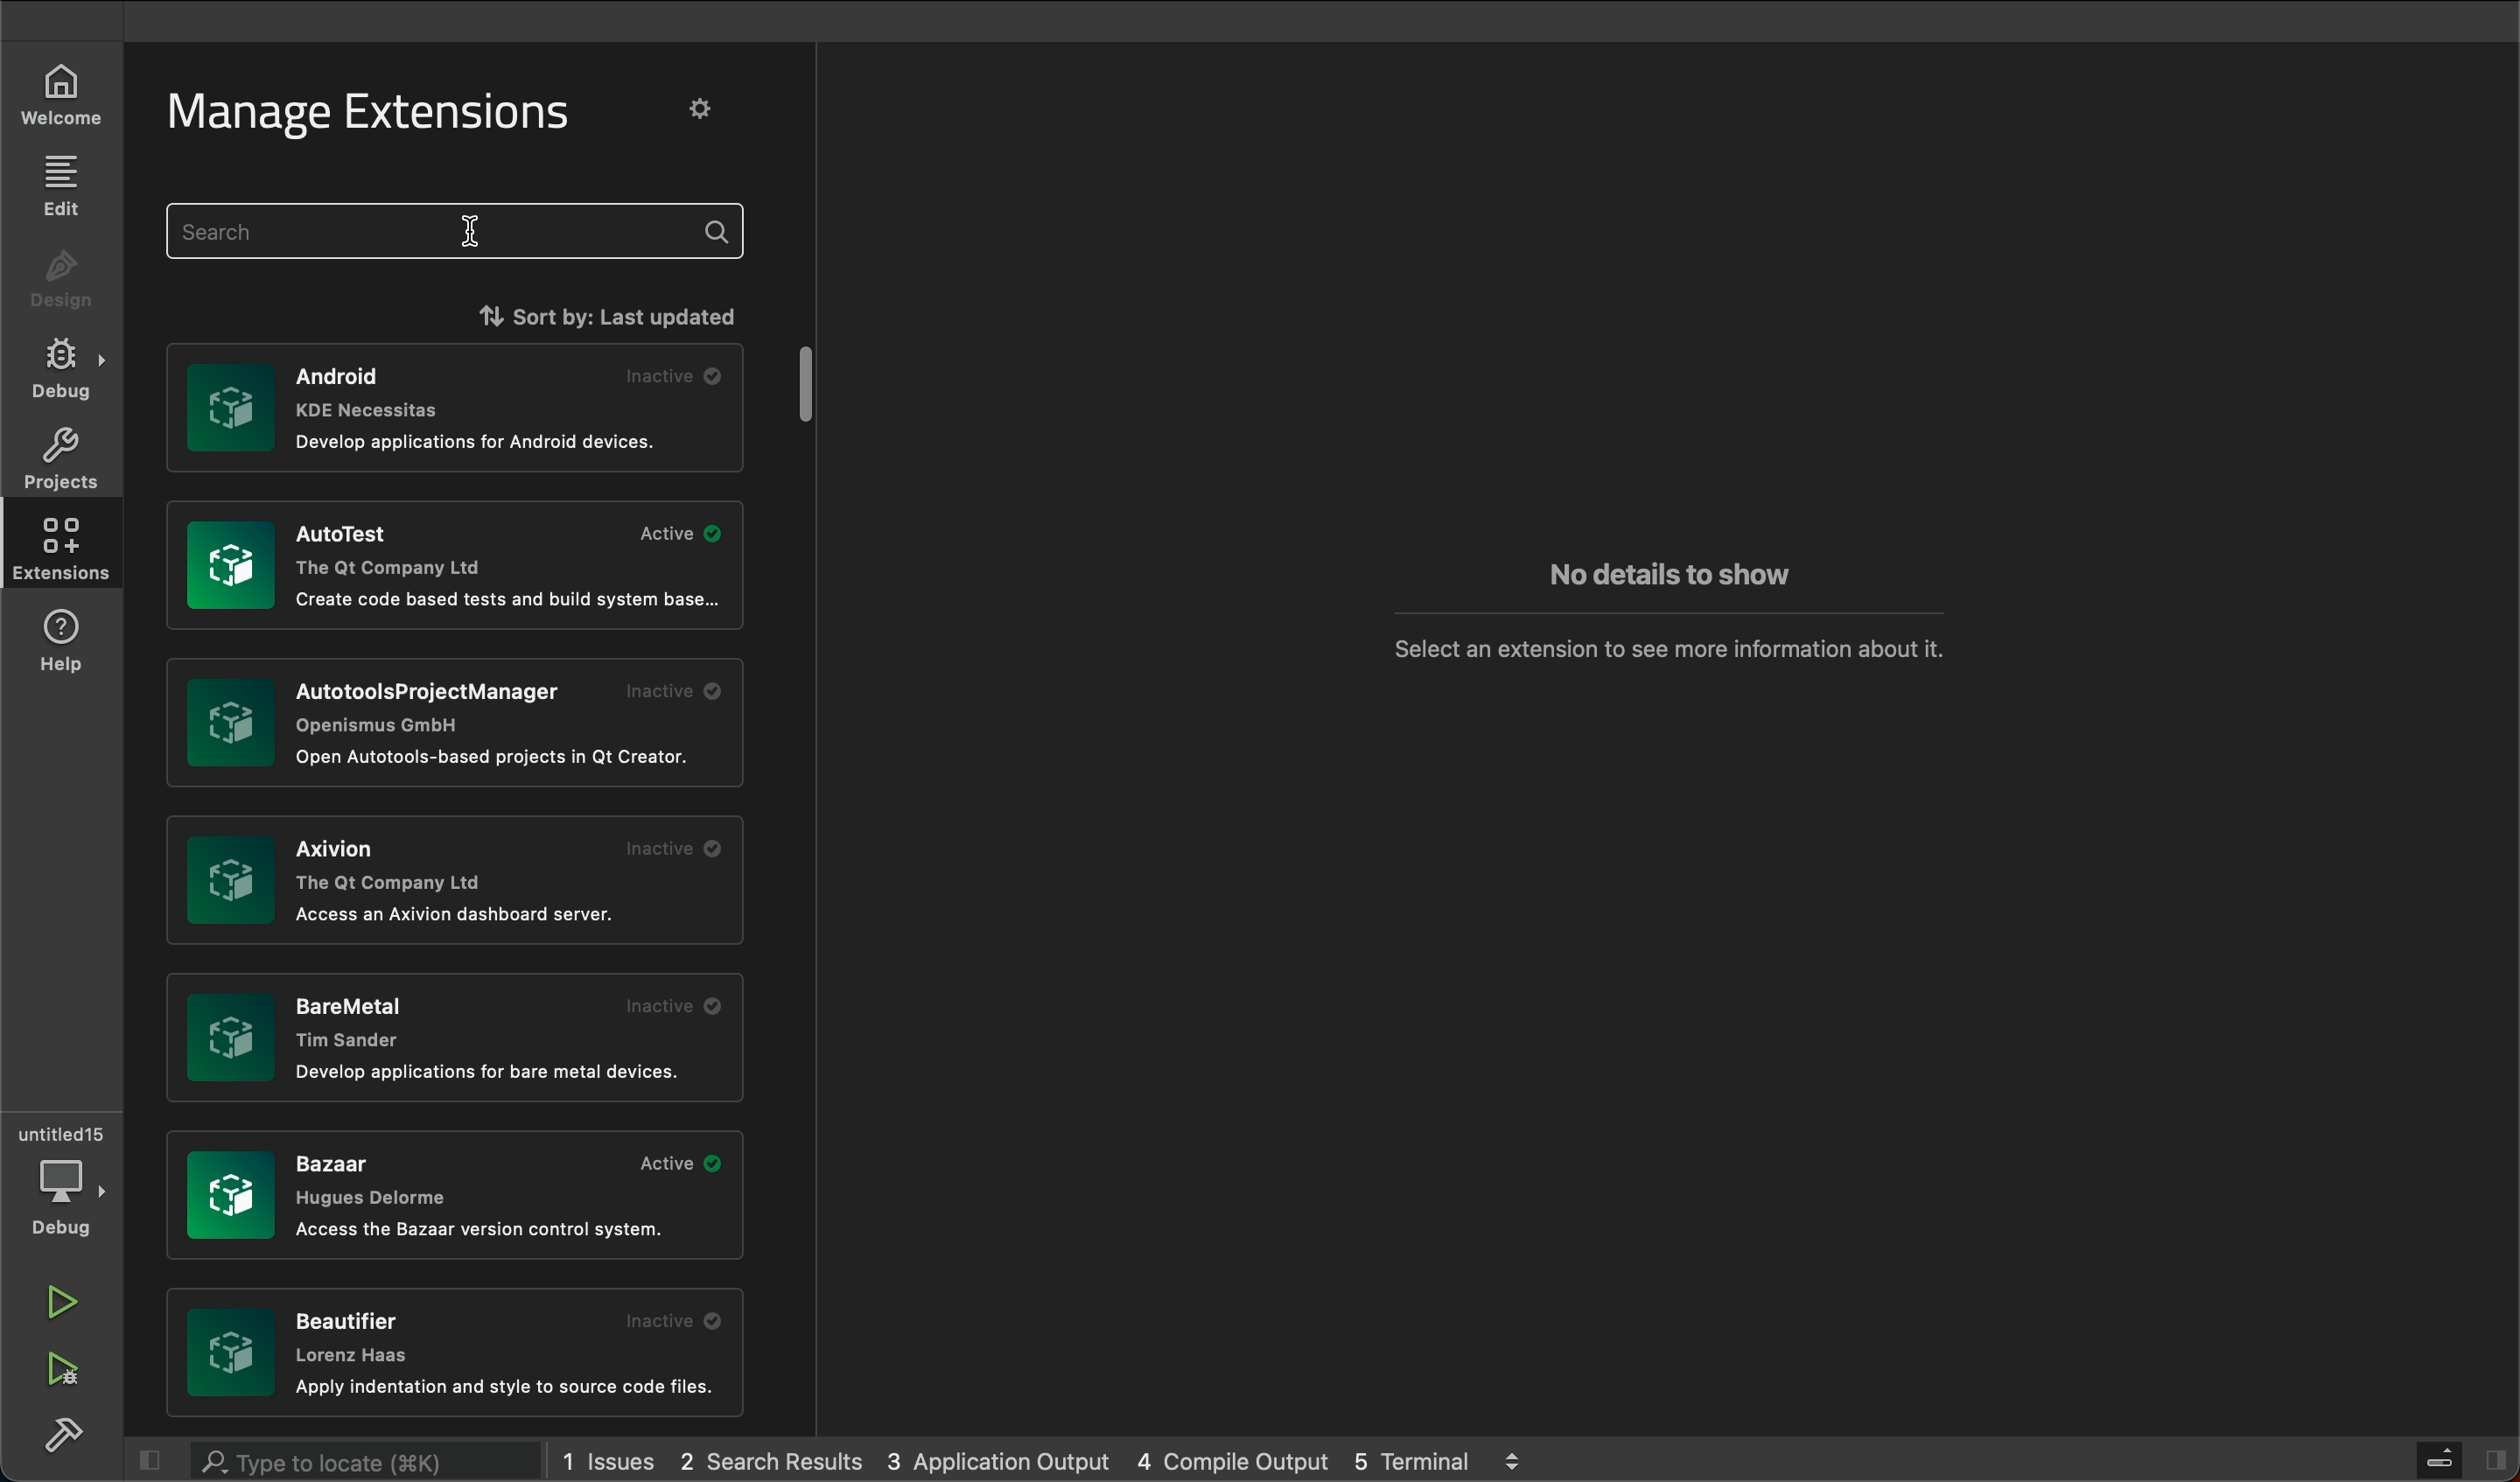 This screenshot has height=1482, width=2520. Describe the element at coordinates (393, 864) in the screenshot. I see `extension text` at that location.